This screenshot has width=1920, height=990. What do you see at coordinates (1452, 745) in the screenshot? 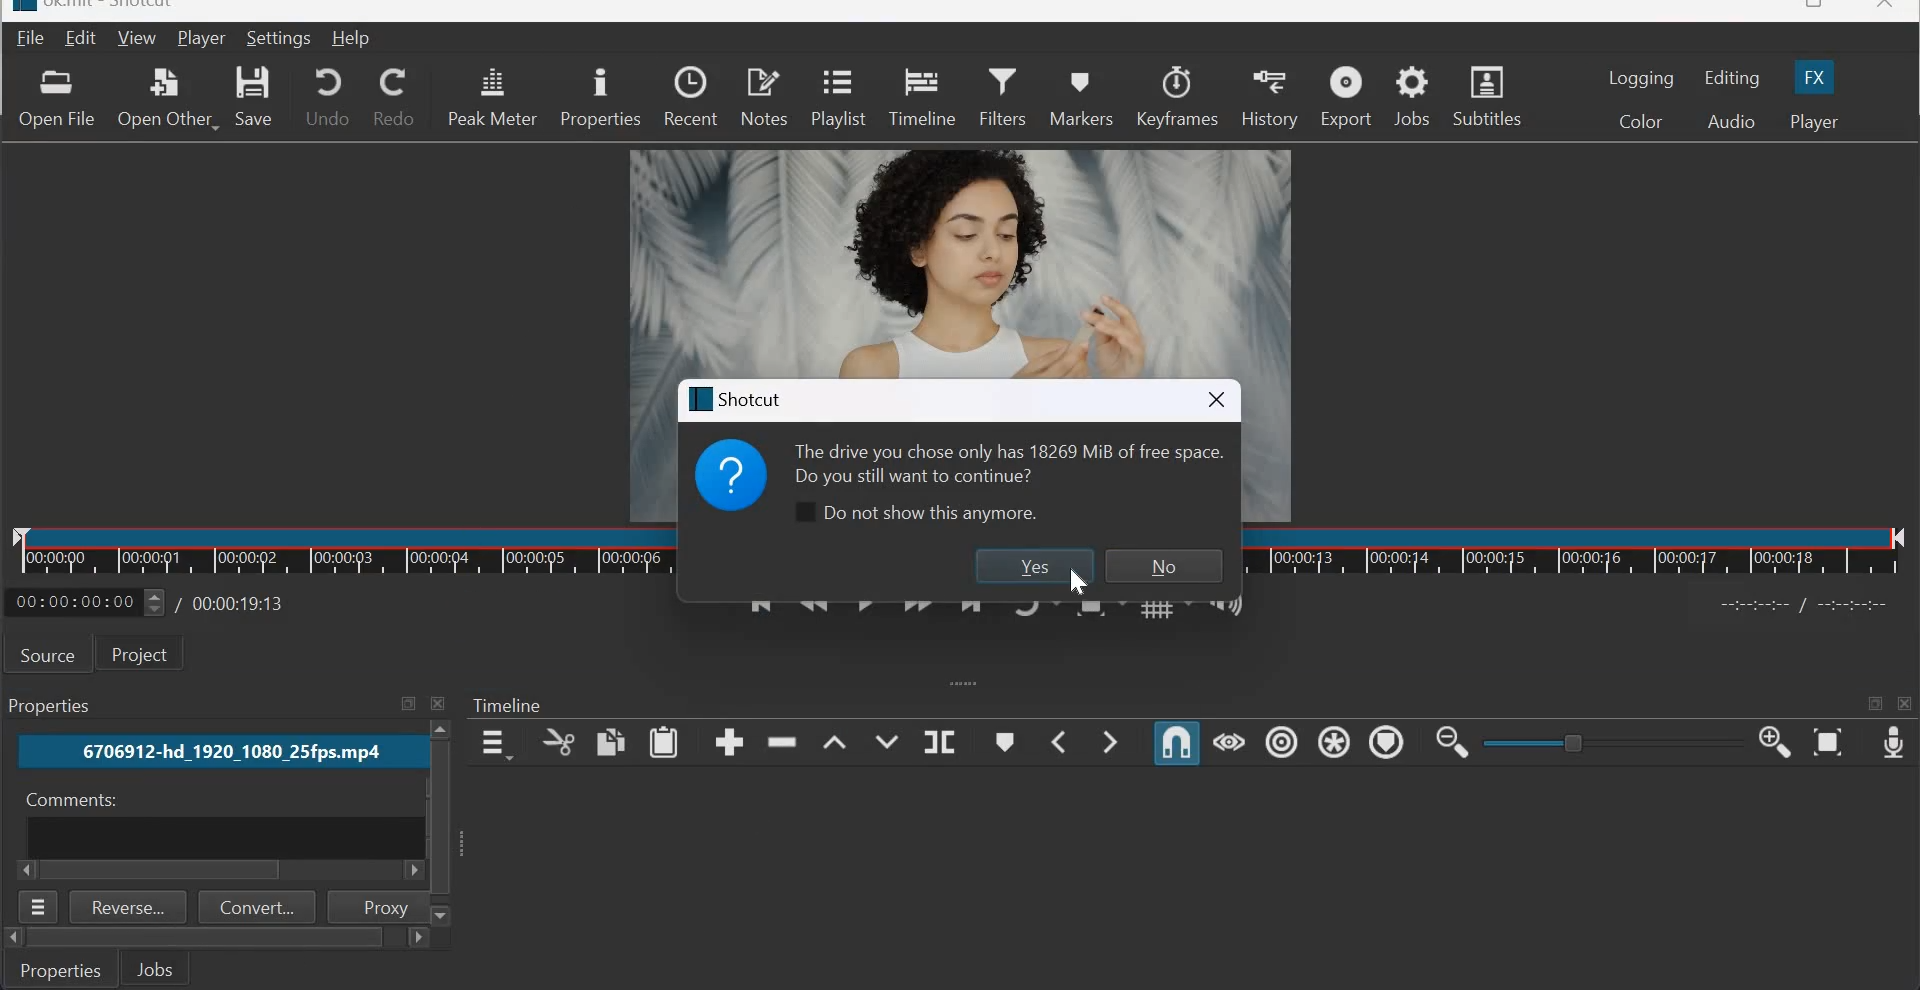
I see `Zoom Timeline out` at bounding box center [1452, 745].